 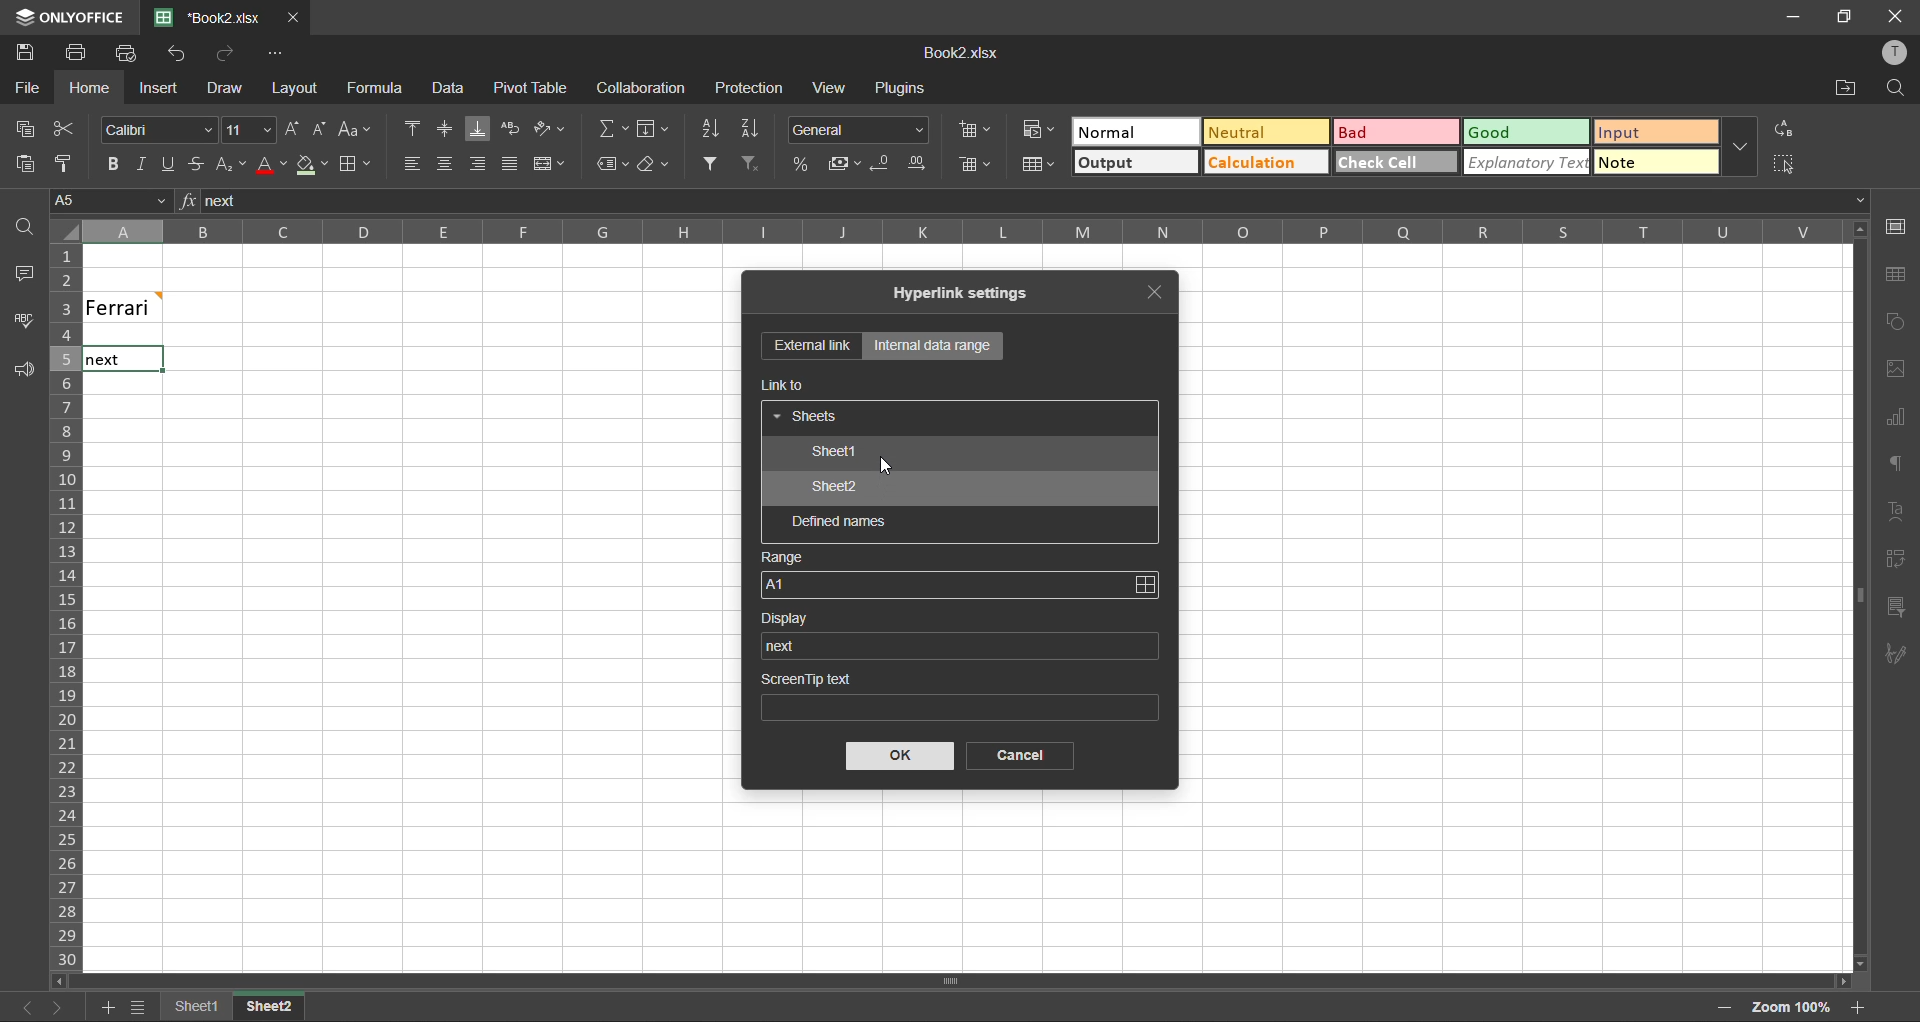 What do you see at coordinates (313, 170) in the screenshot?
I see `fill color` at bounding box center [313, 170].